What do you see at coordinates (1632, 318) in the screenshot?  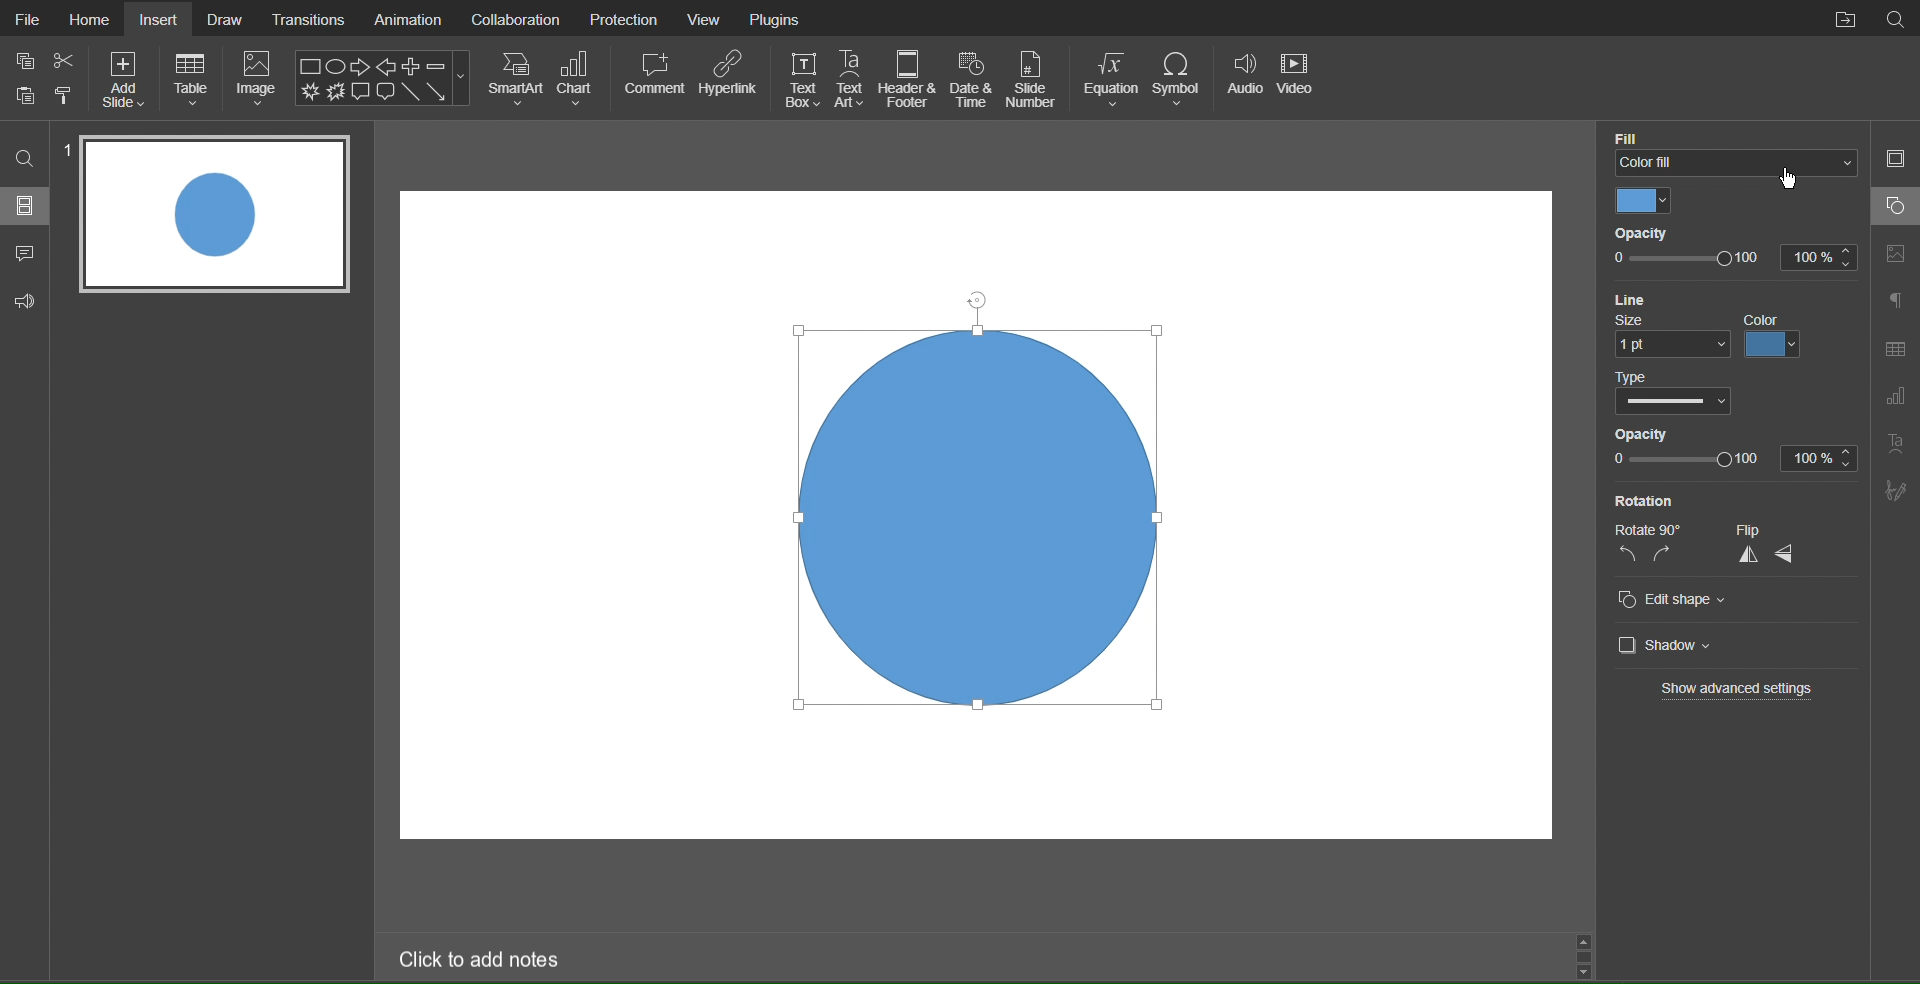 I see `size` at bounding box center [1632, 318].